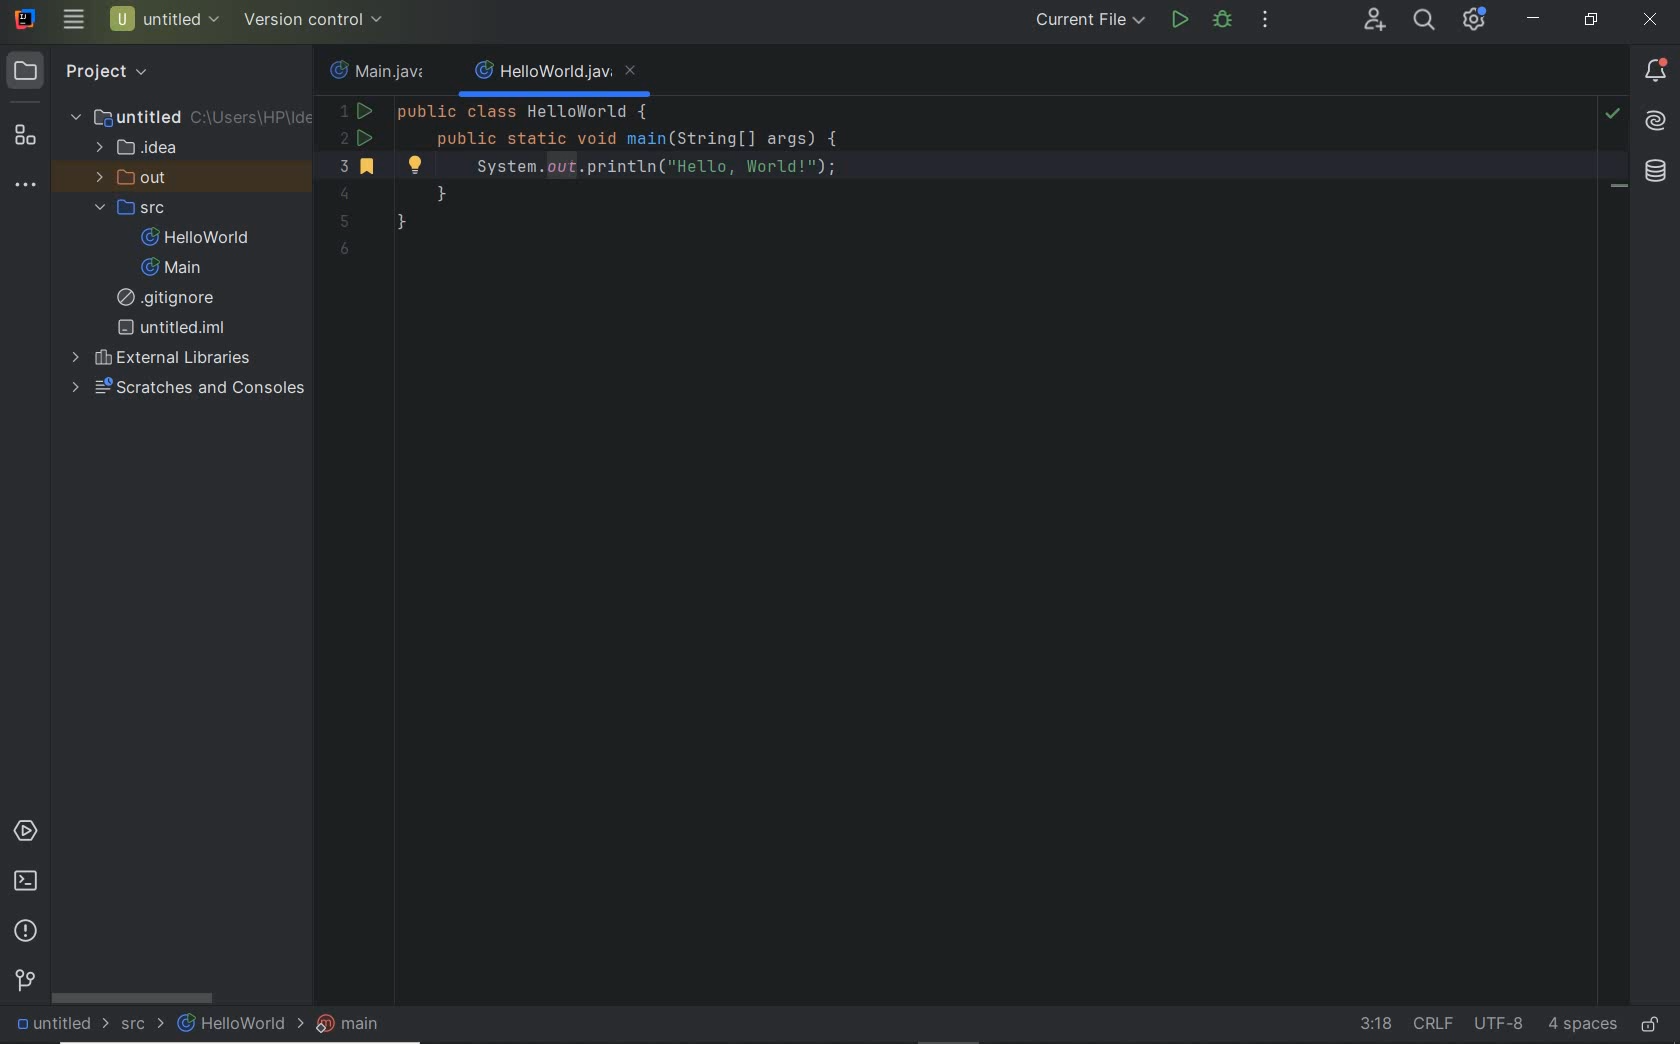 Image resolution: width=1680 pixels, height=1044 pixels. I want to click on run, so click(1180, 19).